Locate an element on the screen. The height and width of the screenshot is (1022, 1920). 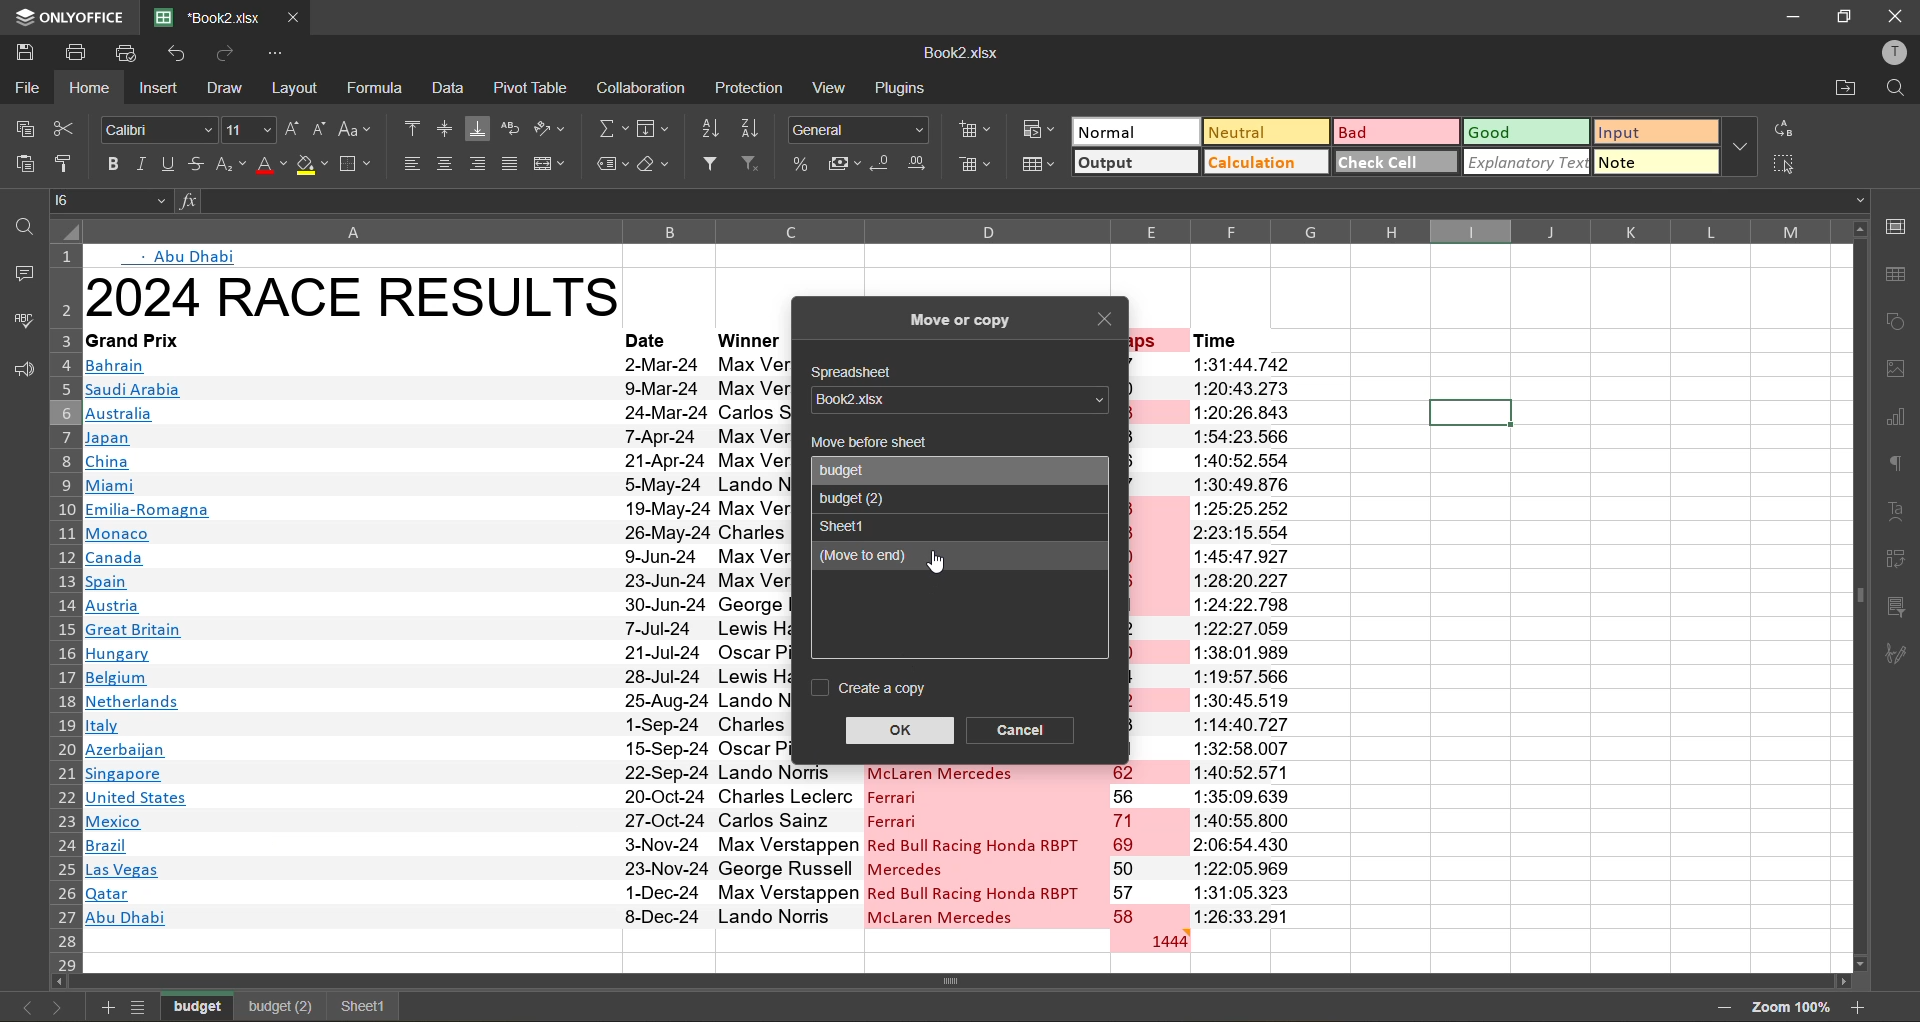
plugin is located at coordinates (907, 92).